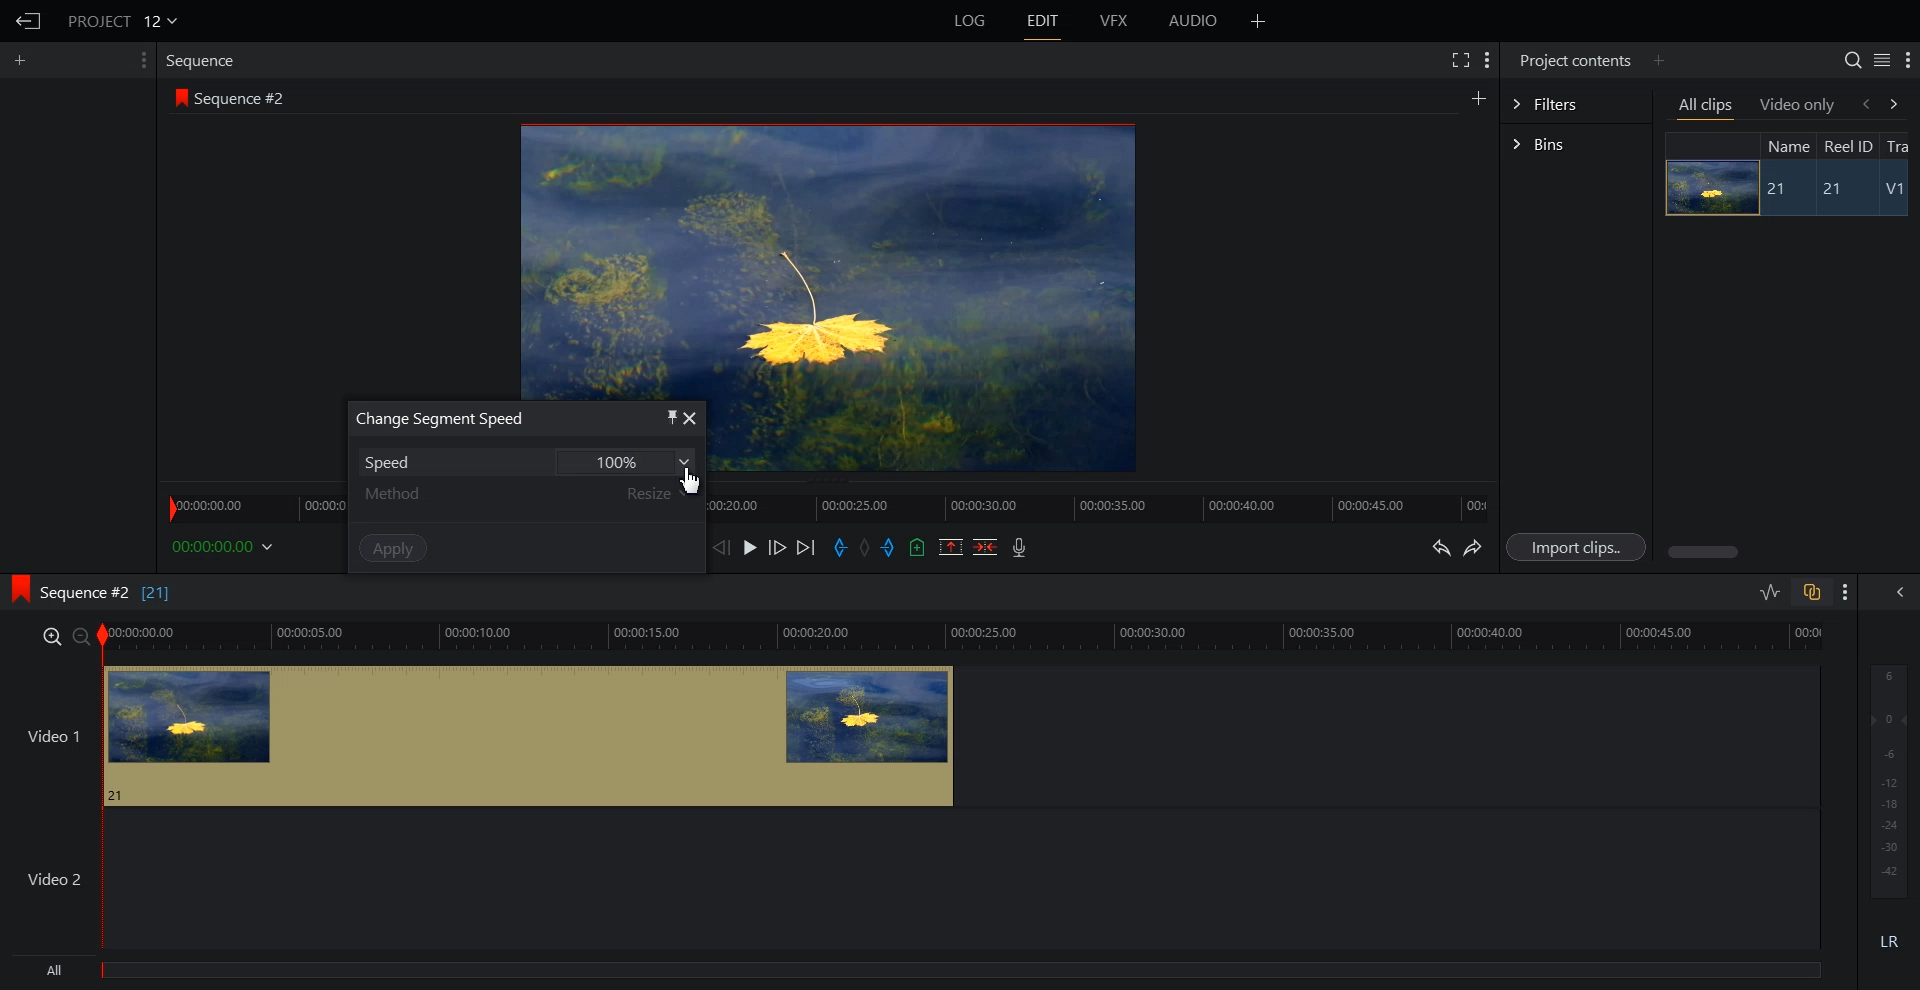 This screenshot has height=990, width=1920. What do you see at coordinates (951, 547) in the screenshot?
I see `Remove Mark Section` at bounding box center [951, 547].